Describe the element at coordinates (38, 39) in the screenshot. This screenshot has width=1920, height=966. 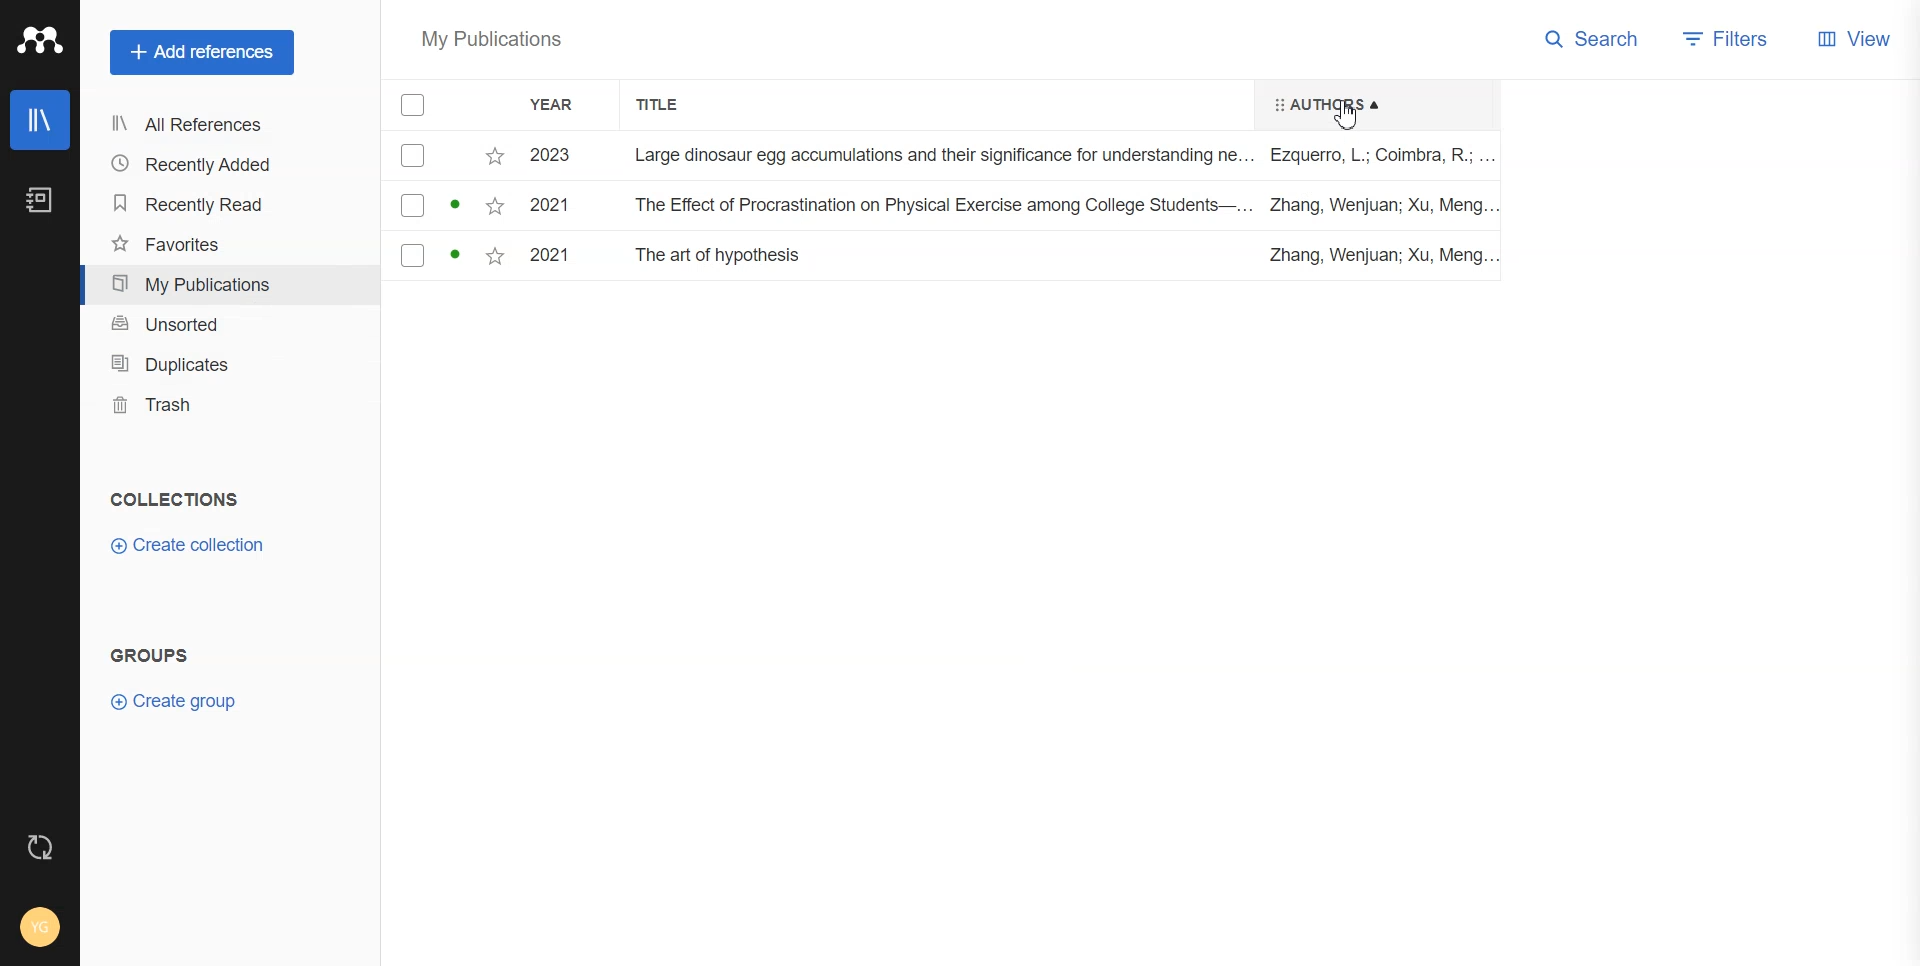
I see `Logo` at that location.